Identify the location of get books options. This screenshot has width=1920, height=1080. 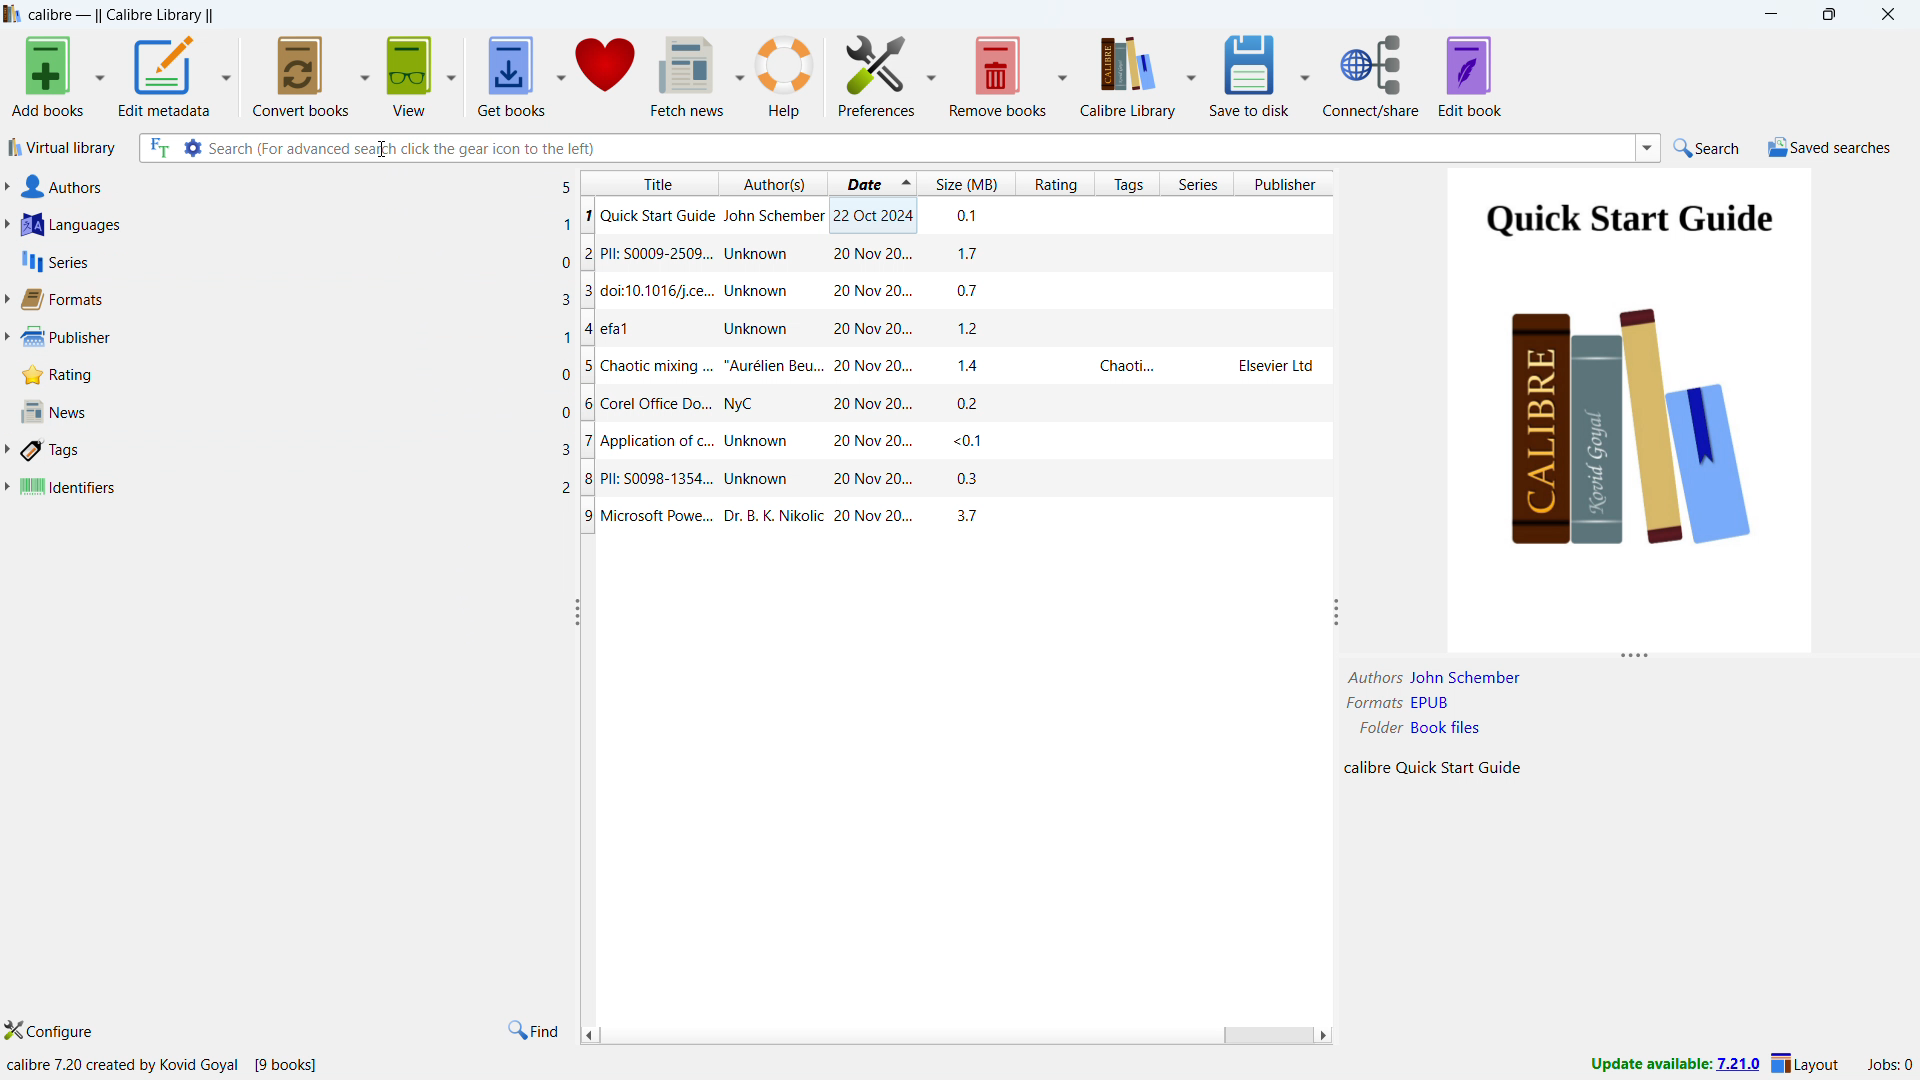
(561, 74).